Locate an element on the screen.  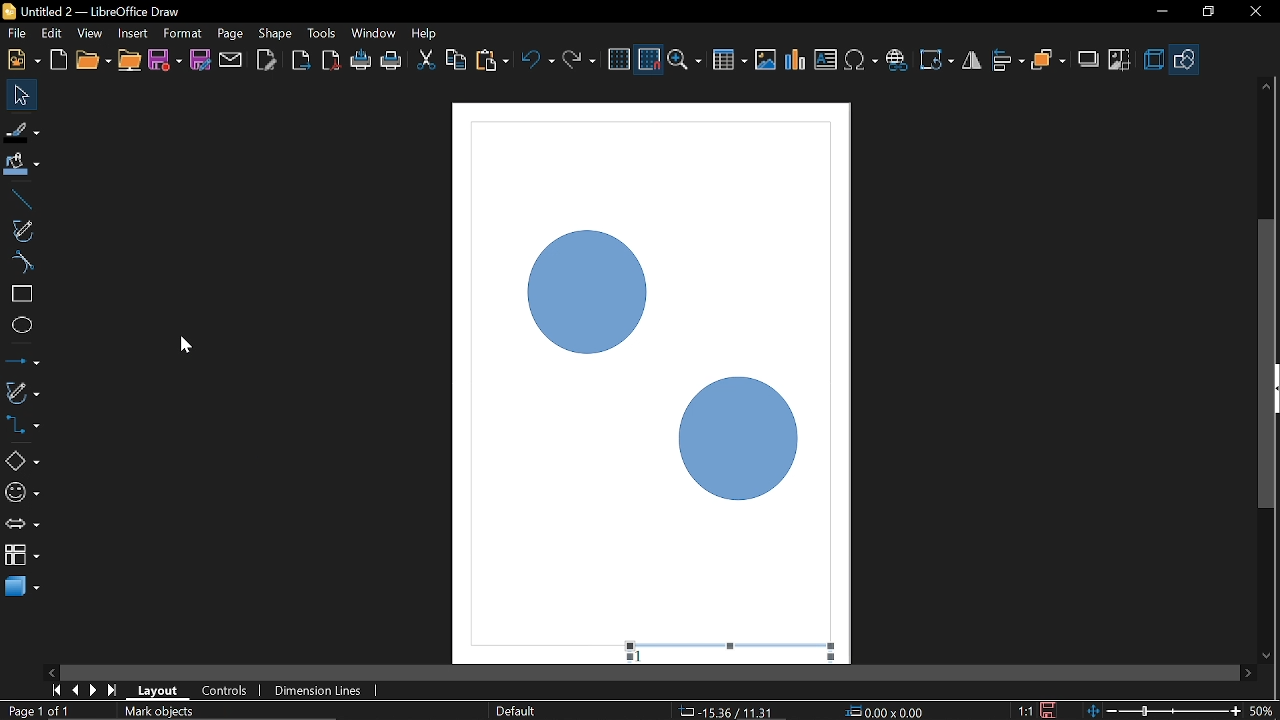
Insert is located at coordinates (134, 33).